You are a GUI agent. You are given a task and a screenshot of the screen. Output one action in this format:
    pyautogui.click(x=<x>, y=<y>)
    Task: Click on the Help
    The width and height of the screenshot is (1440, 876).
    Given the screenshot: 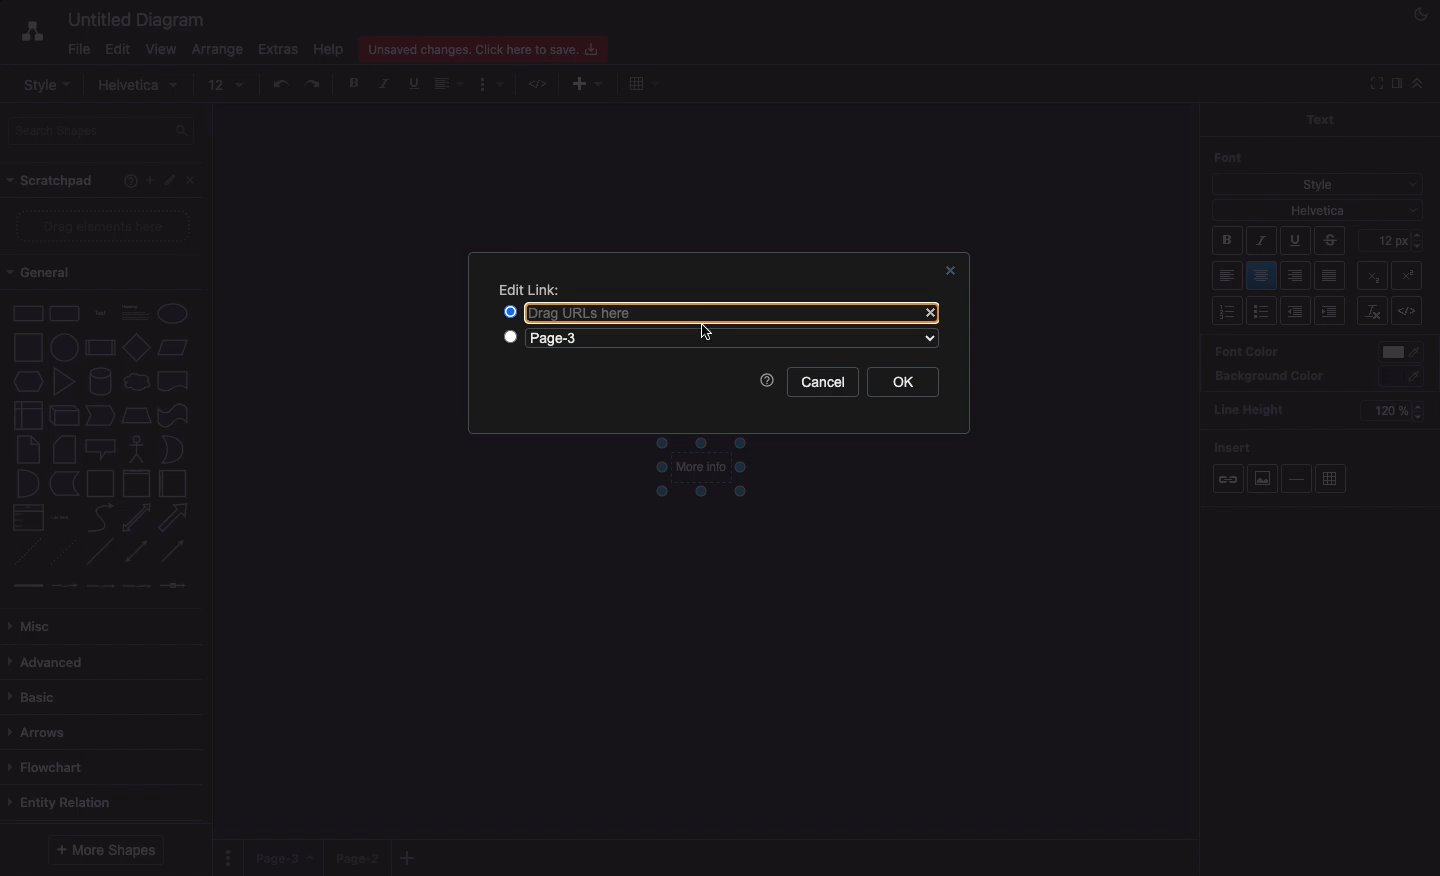 What is the action you would take?
    pyautogui.click(x=767, y=381)
    